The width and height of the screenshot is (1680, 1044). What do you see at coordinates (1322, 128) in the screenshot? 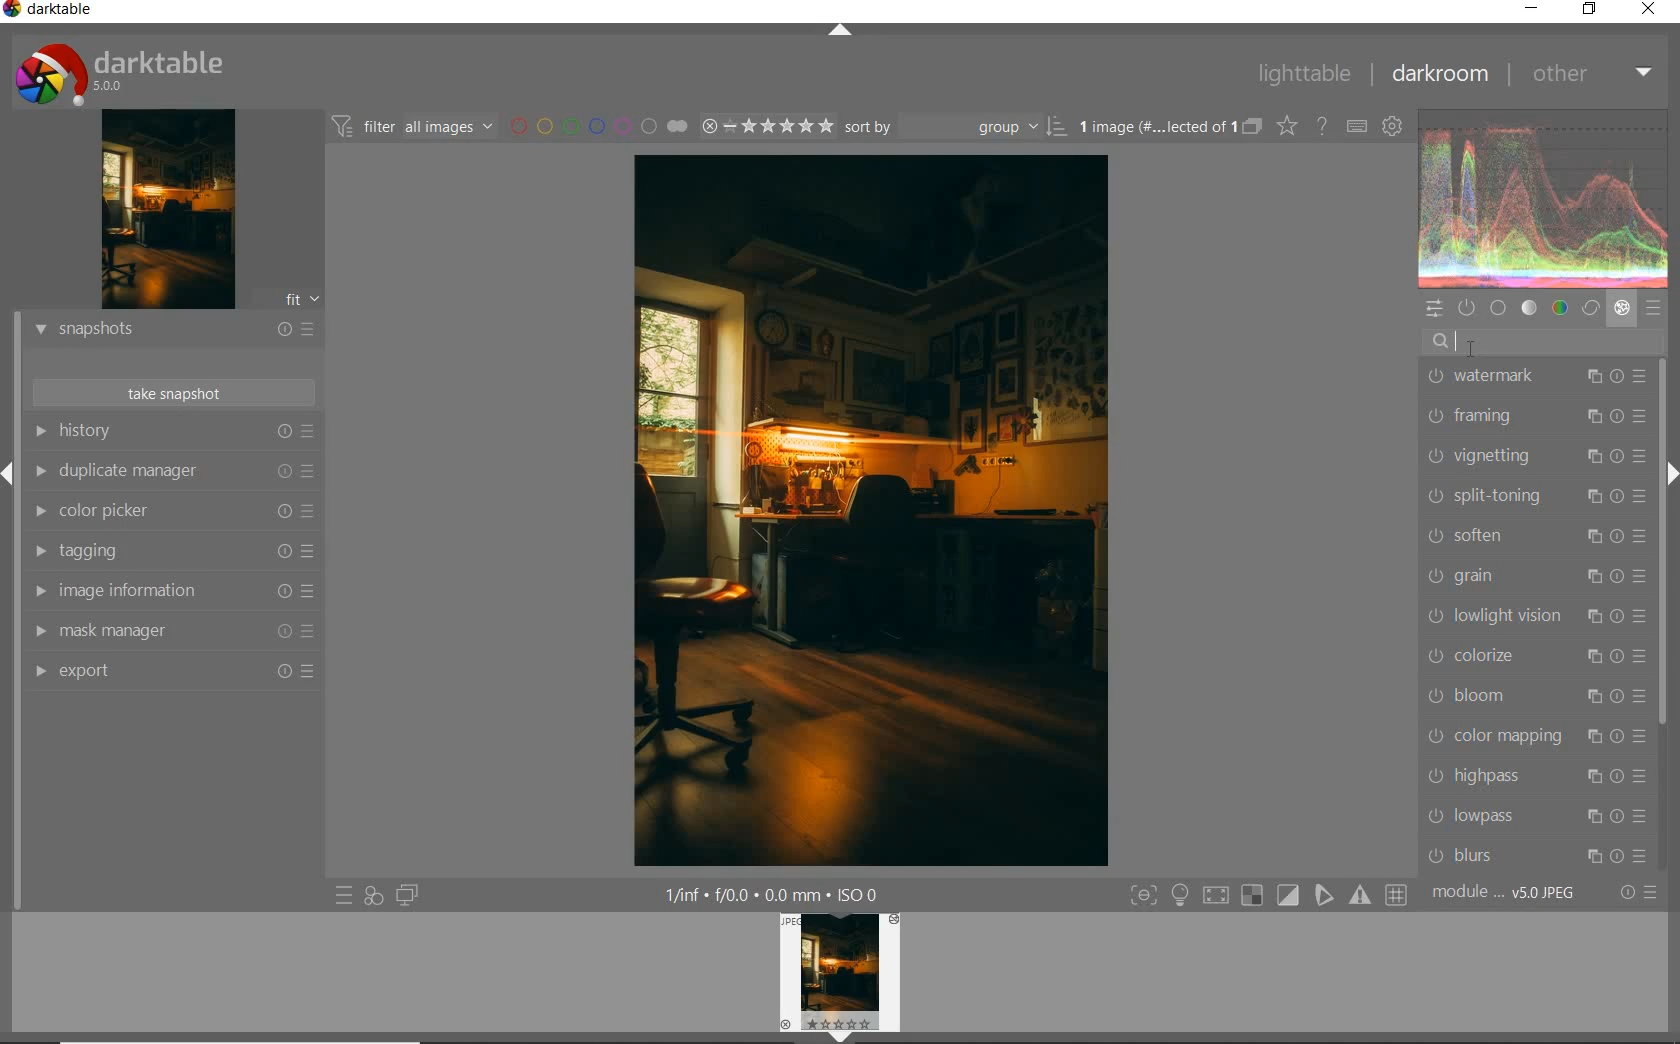
I see `enable online help` at bounding box center [1322, 128].